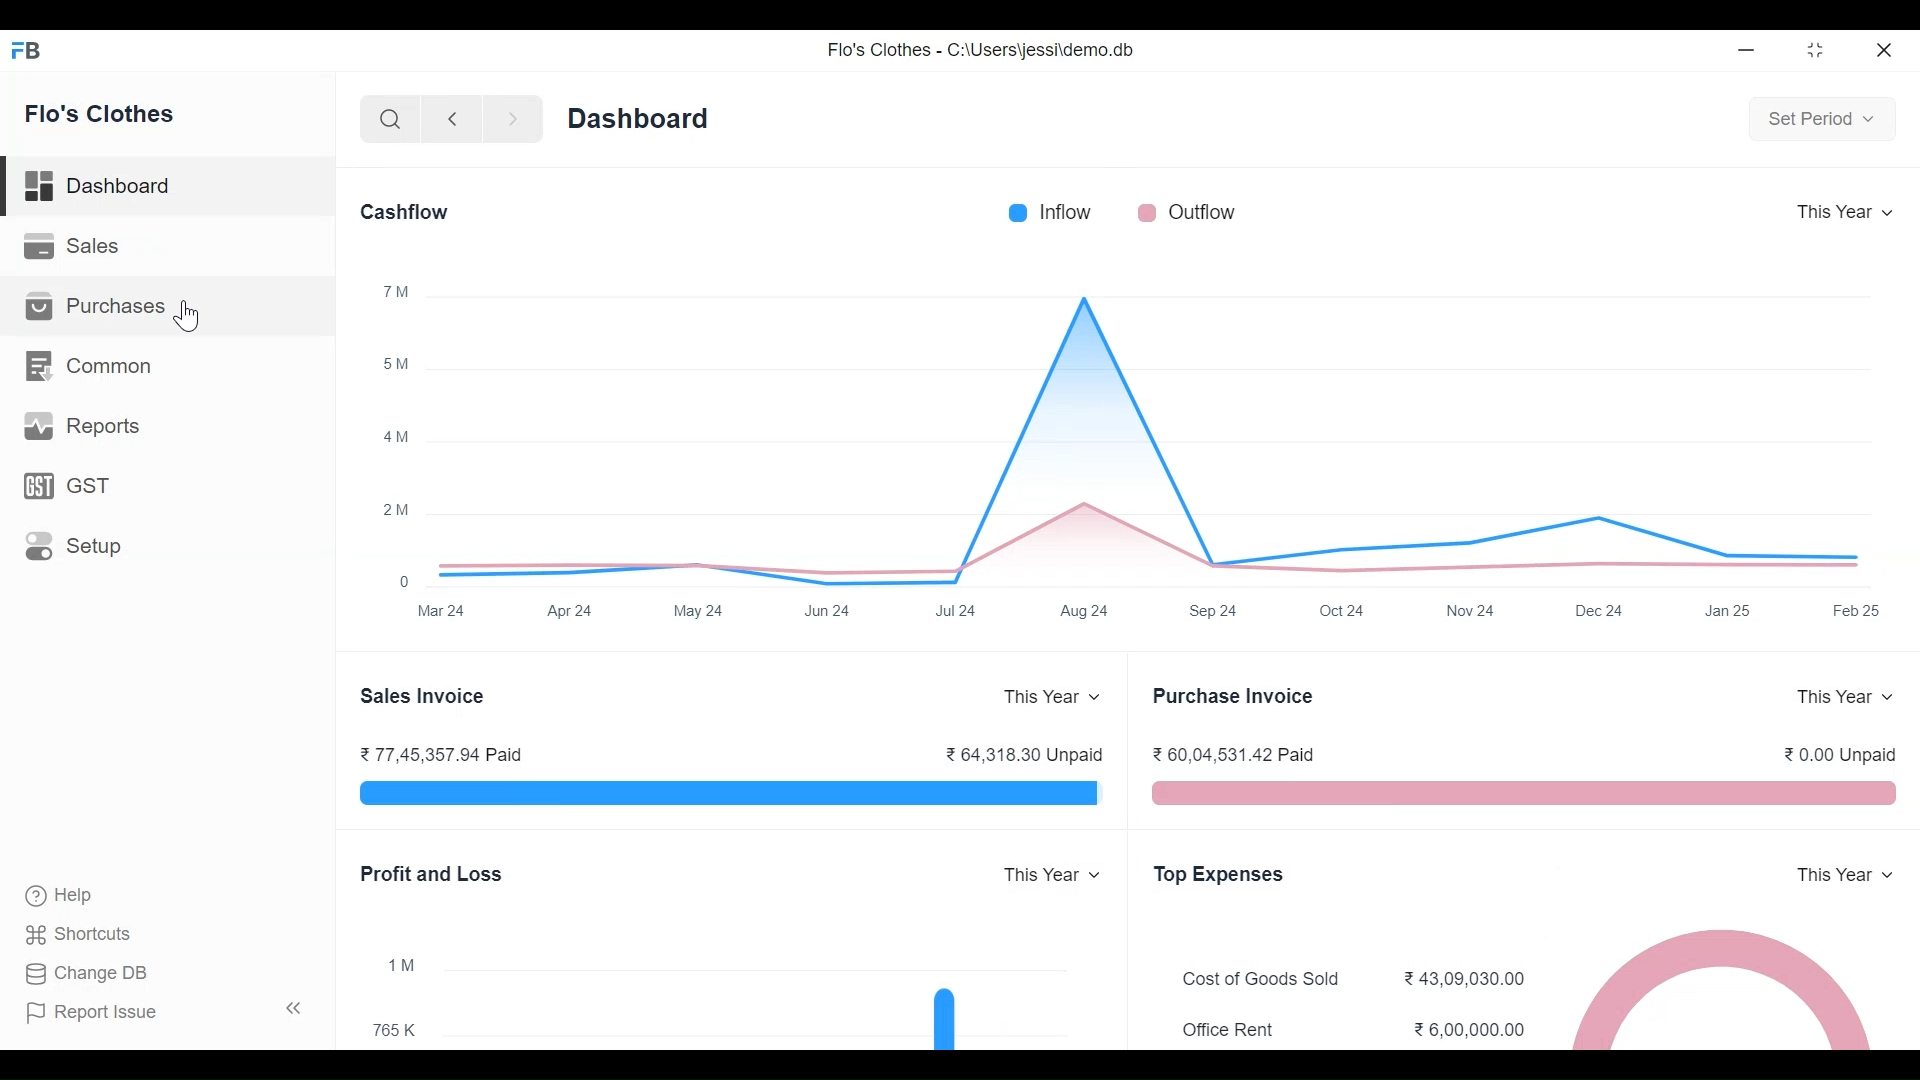  Describe the element at coordinates (81, 248) in the screenshot. I see `Sales` at that location.